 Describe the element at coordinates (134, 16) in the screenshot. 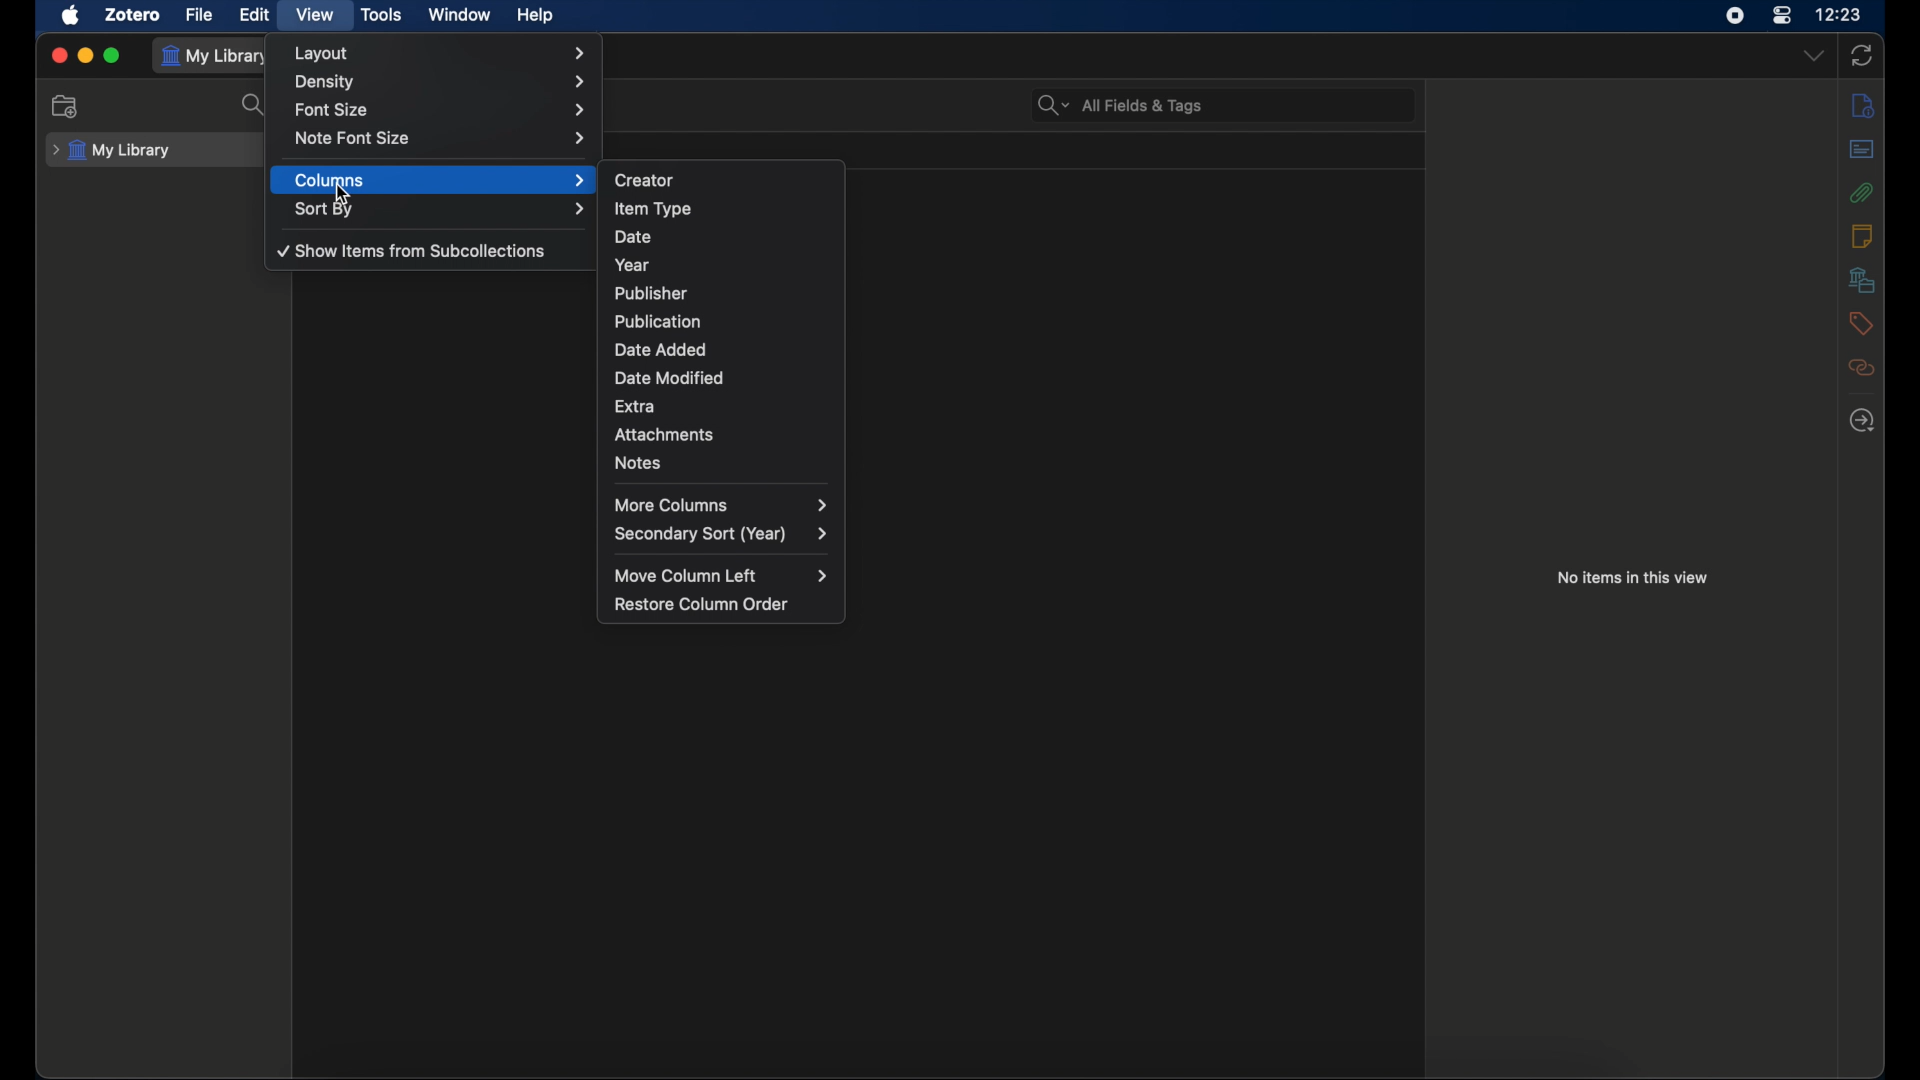

I see `zotero` at that location.